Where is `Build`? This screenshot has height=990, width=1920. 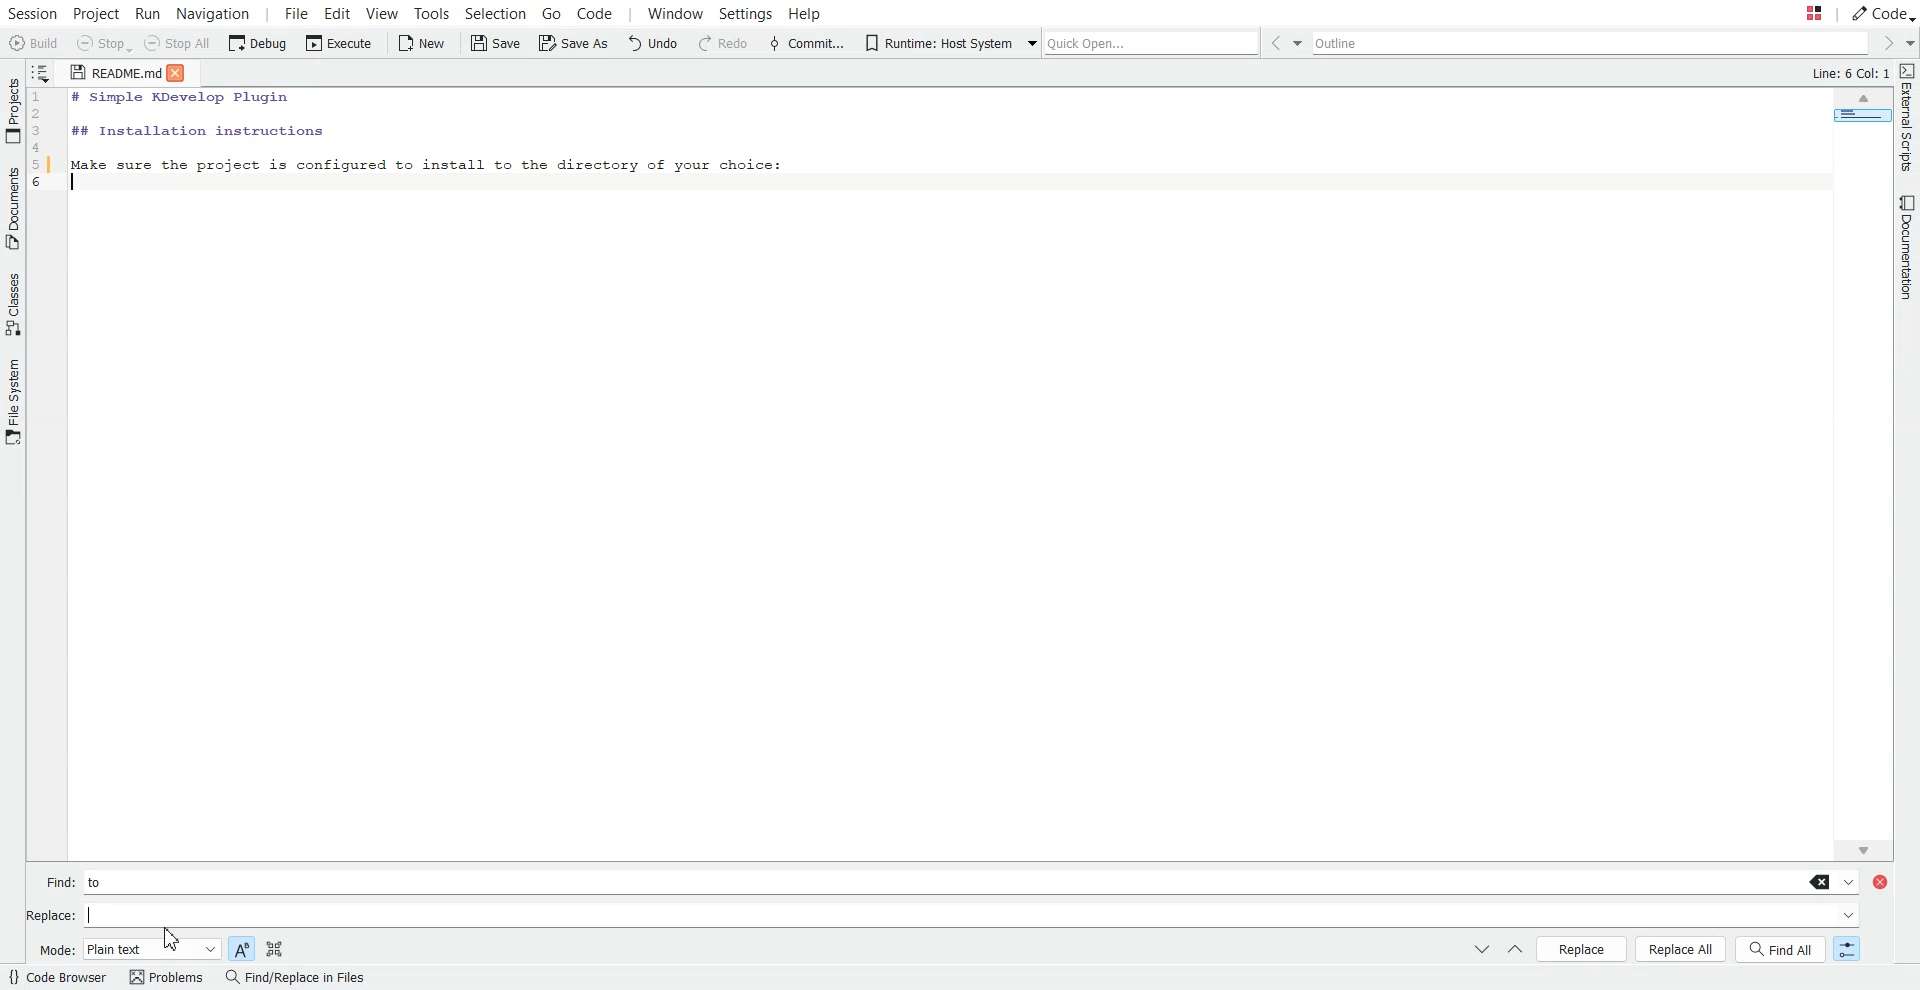 Build is located at coordinates (34, 43).